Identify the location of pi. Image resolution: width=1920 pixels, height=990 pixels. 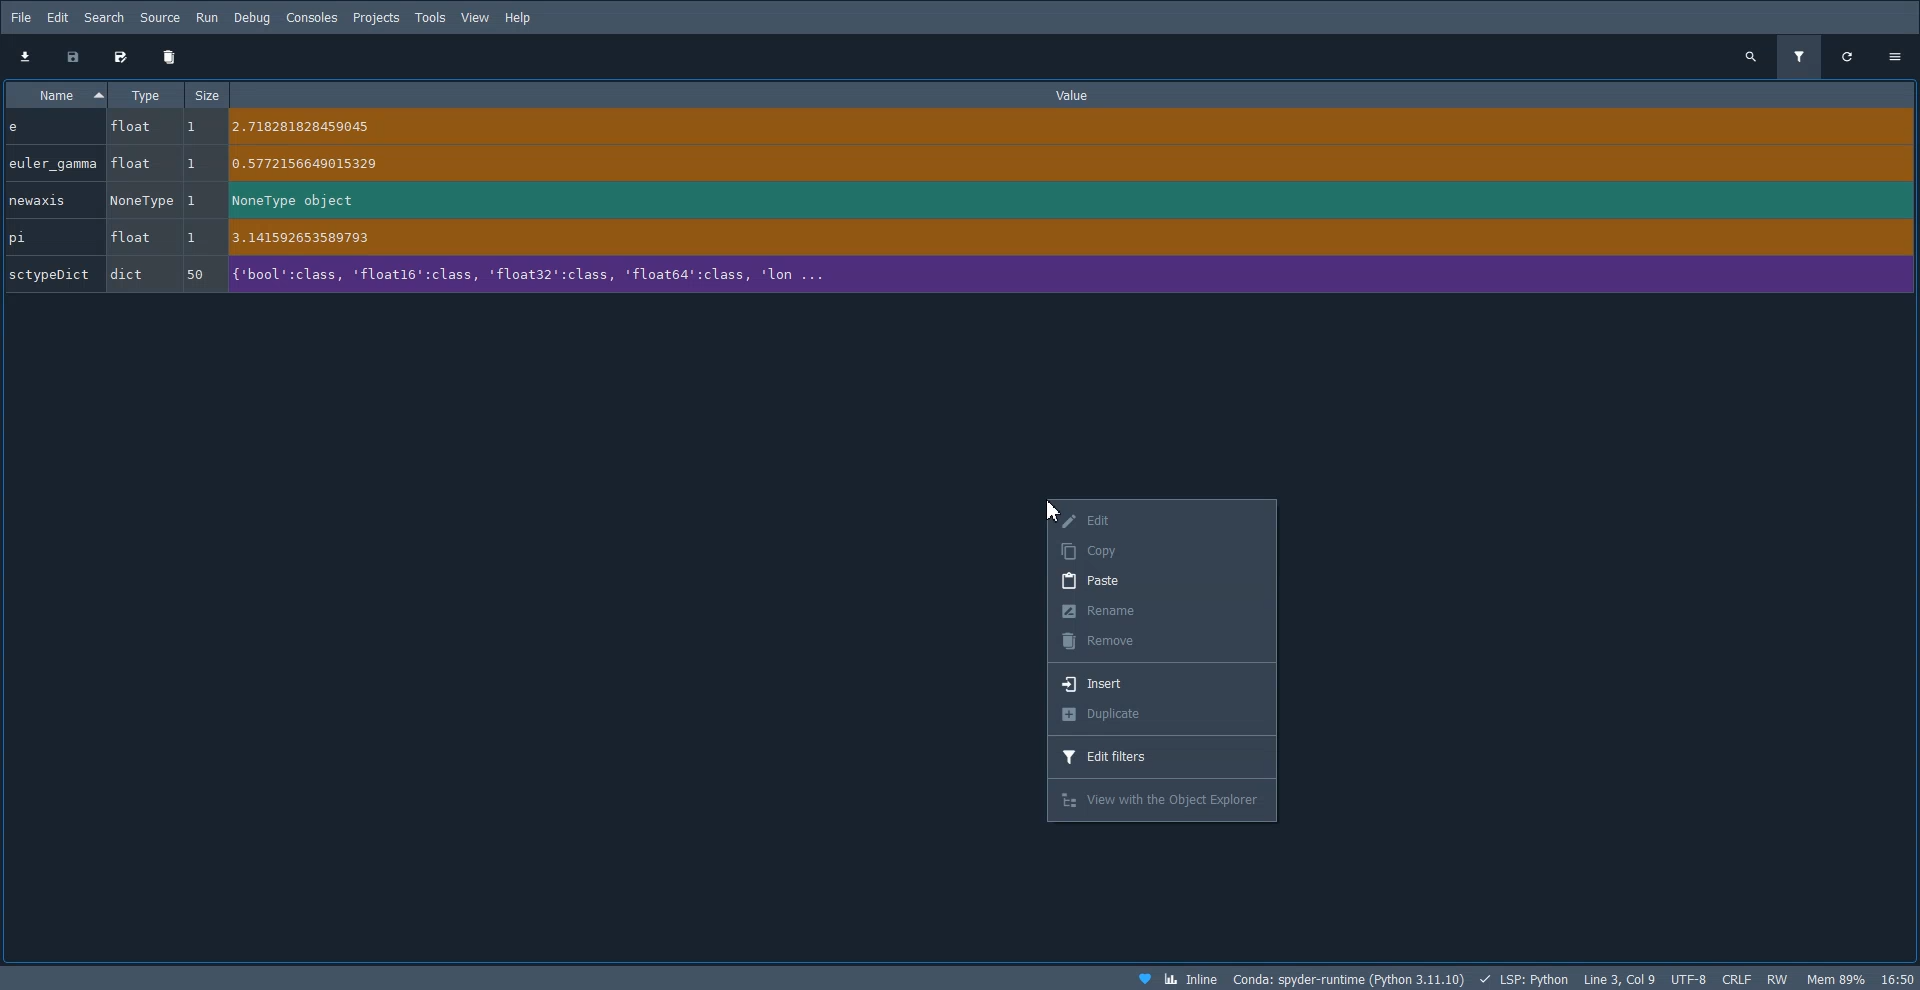
(24, 237).